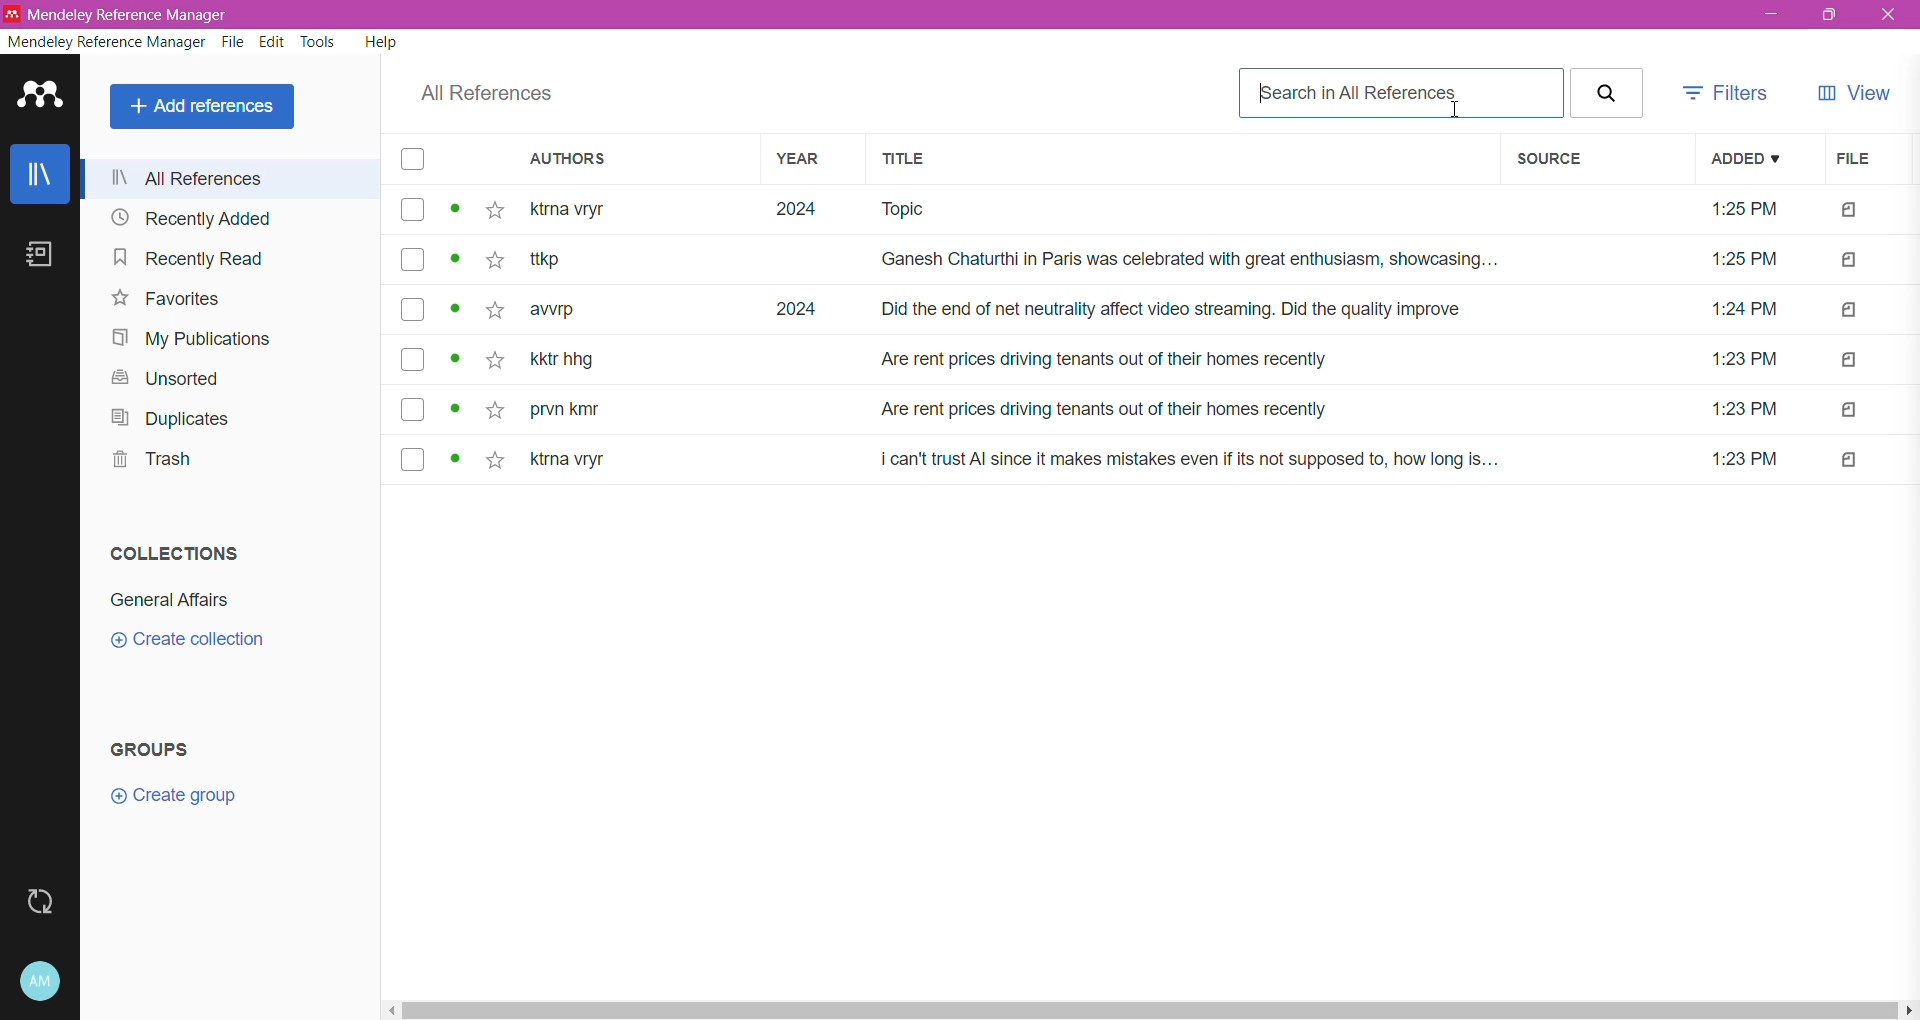  I want to click on select file, so click(412, 361).